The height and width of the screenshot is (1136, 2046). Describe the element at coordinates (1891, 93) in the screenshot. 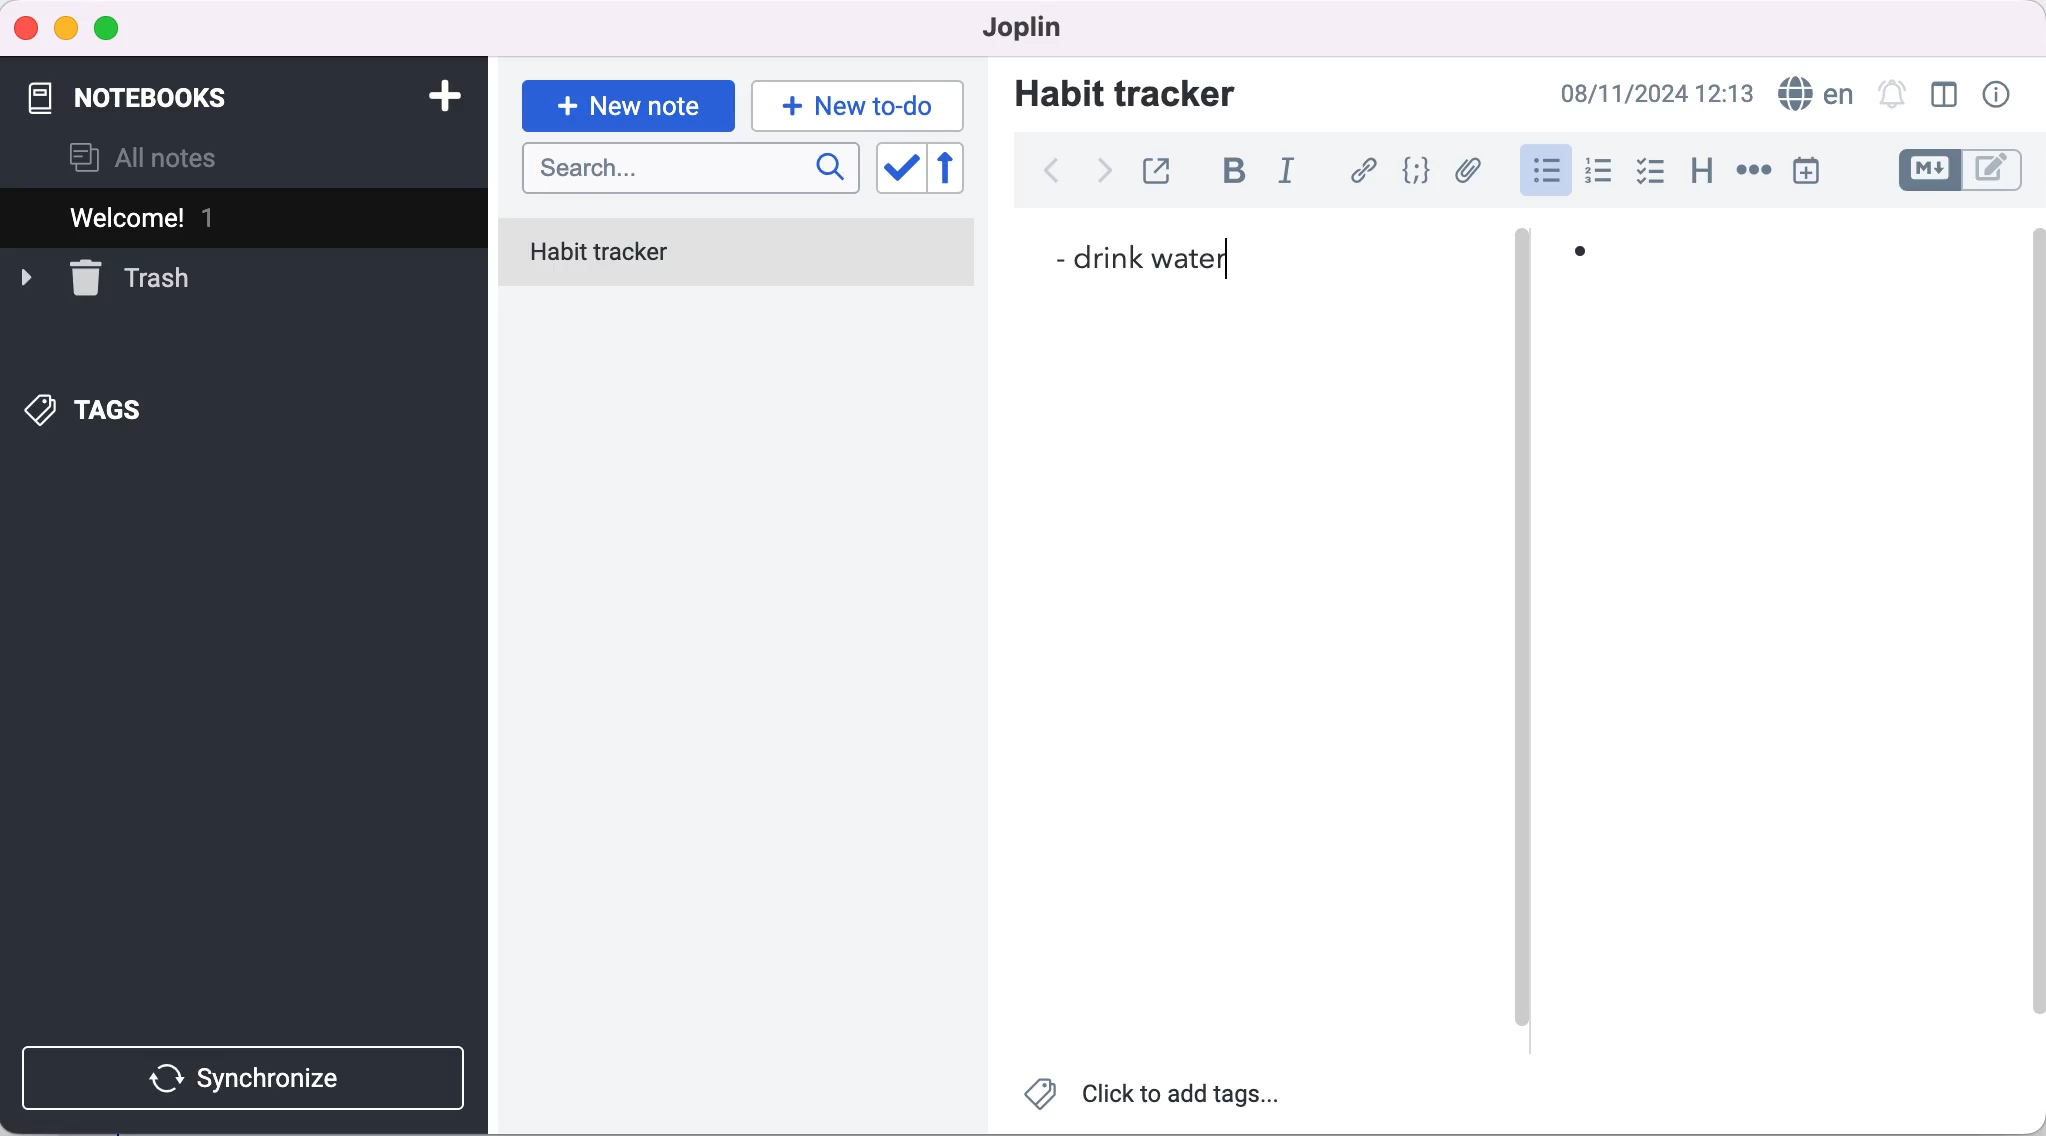

I see `set alarm` at that location.